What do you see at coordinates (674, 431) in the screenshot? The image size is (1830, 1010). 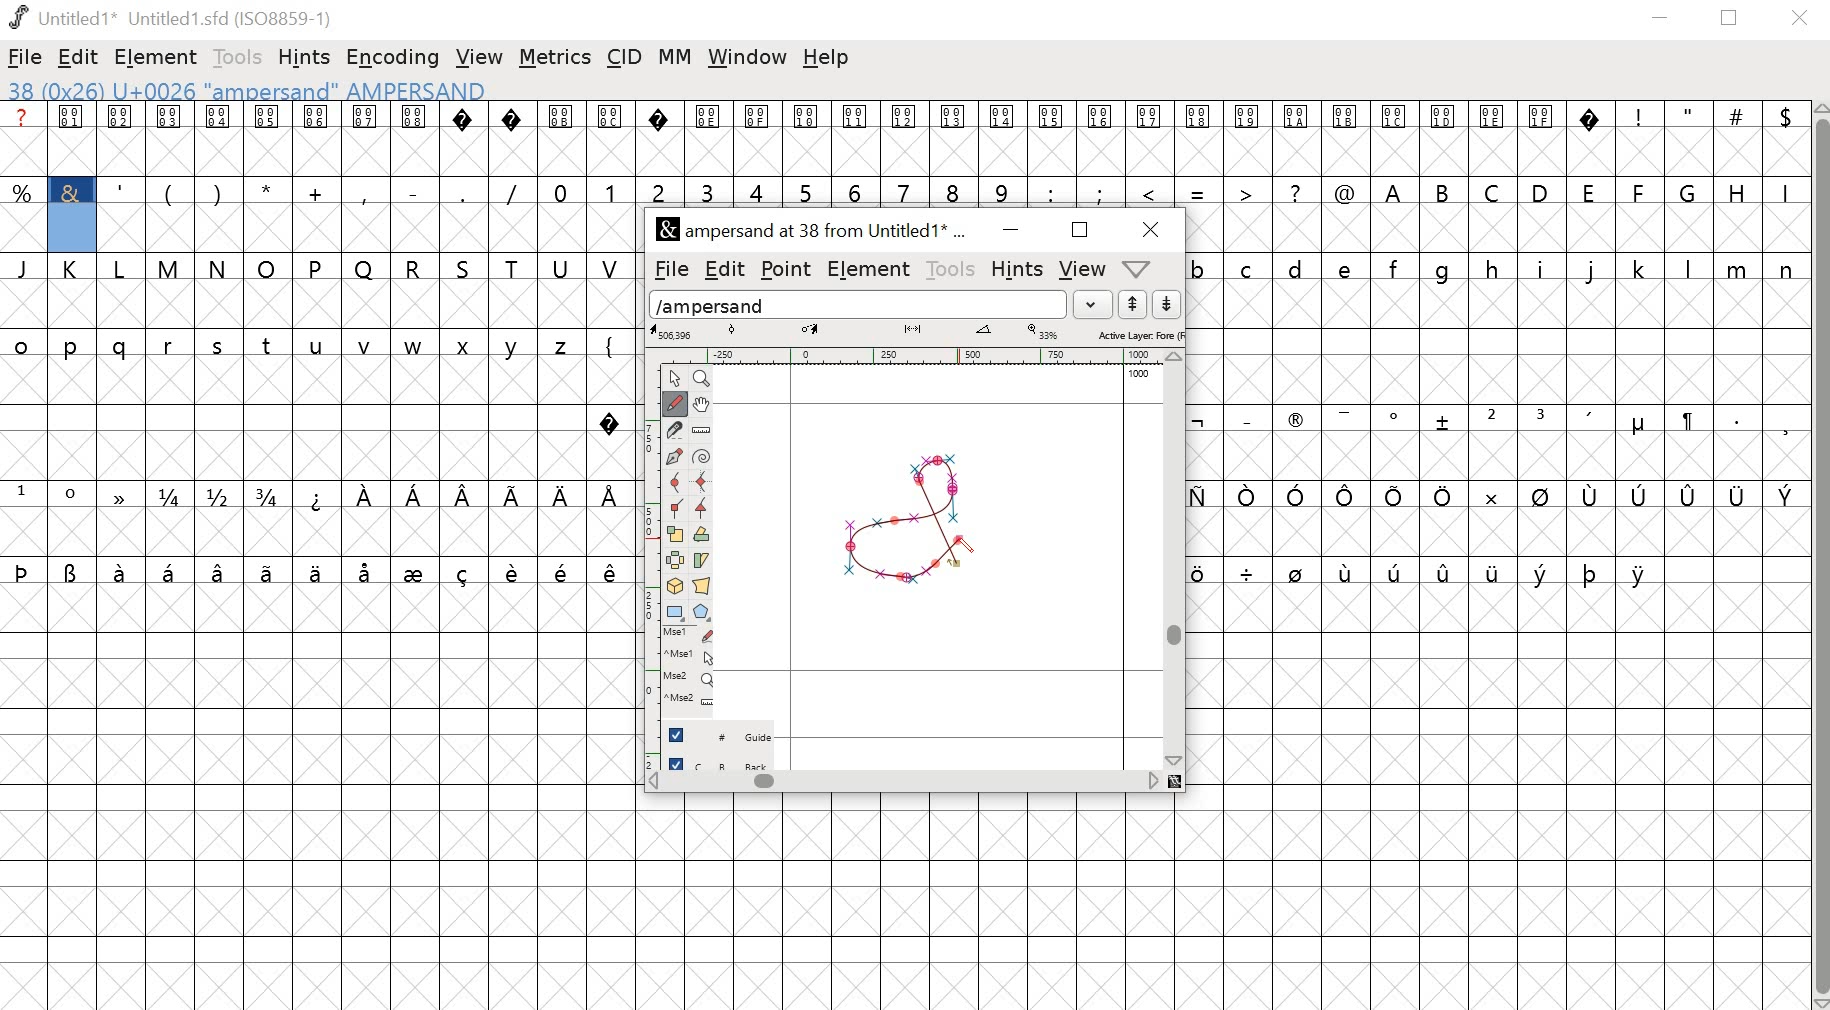 I see `cut splines in two` at bounding box center [674, 431].